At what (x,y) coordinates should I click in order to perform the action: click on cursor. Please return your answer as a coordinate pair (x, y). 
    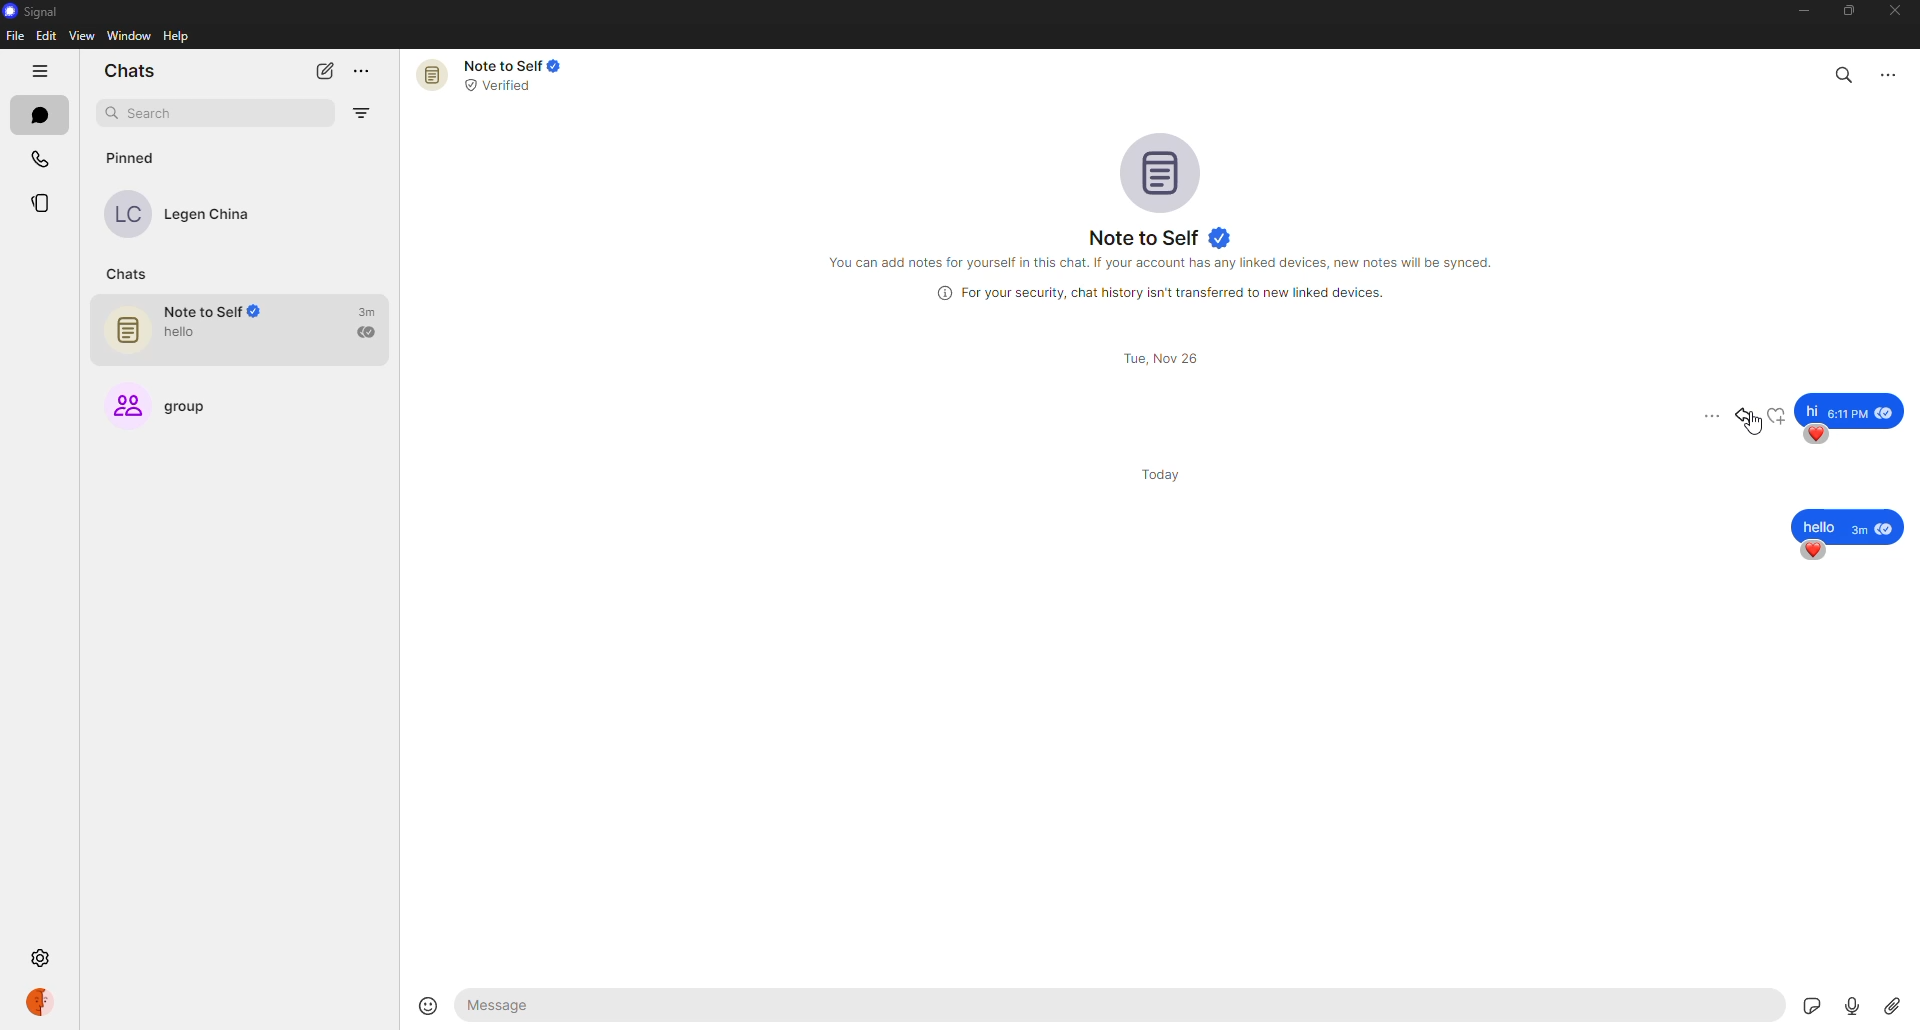
    Looking at the image, I should click on (1758, 431).